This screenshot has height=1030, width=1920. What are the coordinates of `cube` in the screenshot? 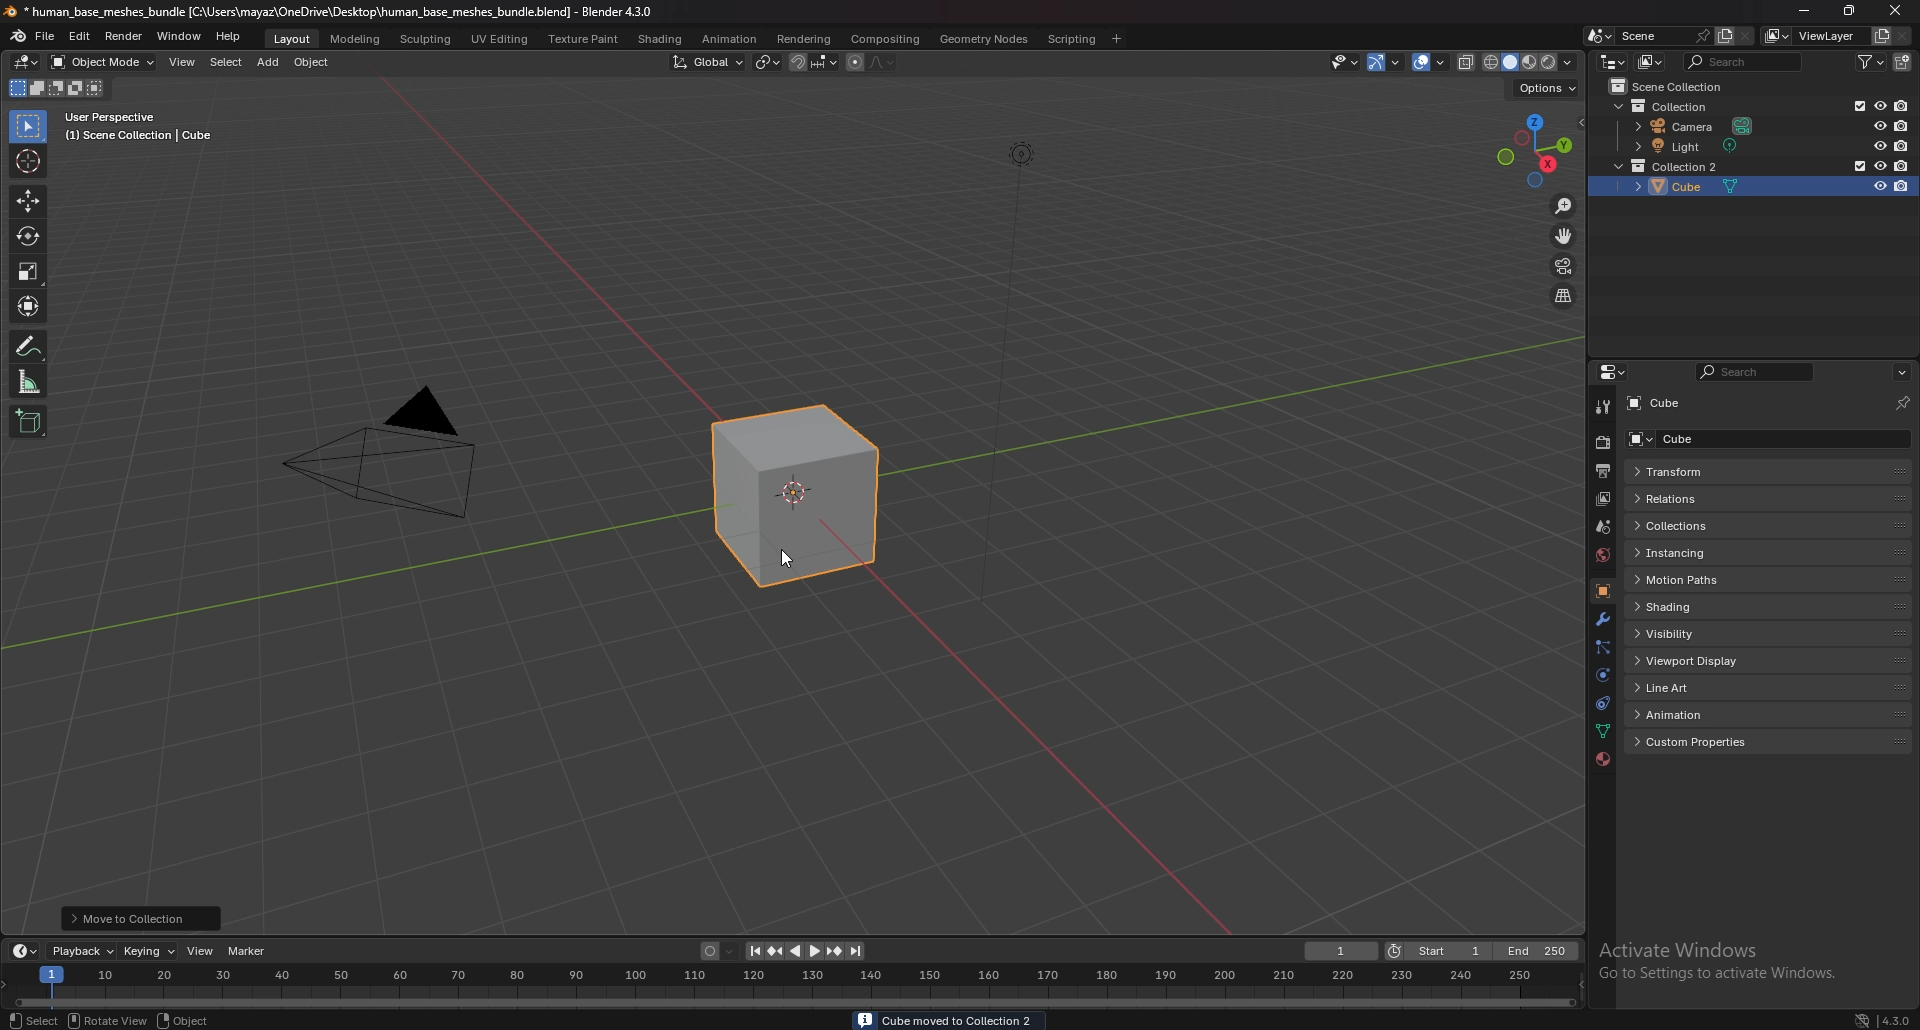 It's located at (804, 491).